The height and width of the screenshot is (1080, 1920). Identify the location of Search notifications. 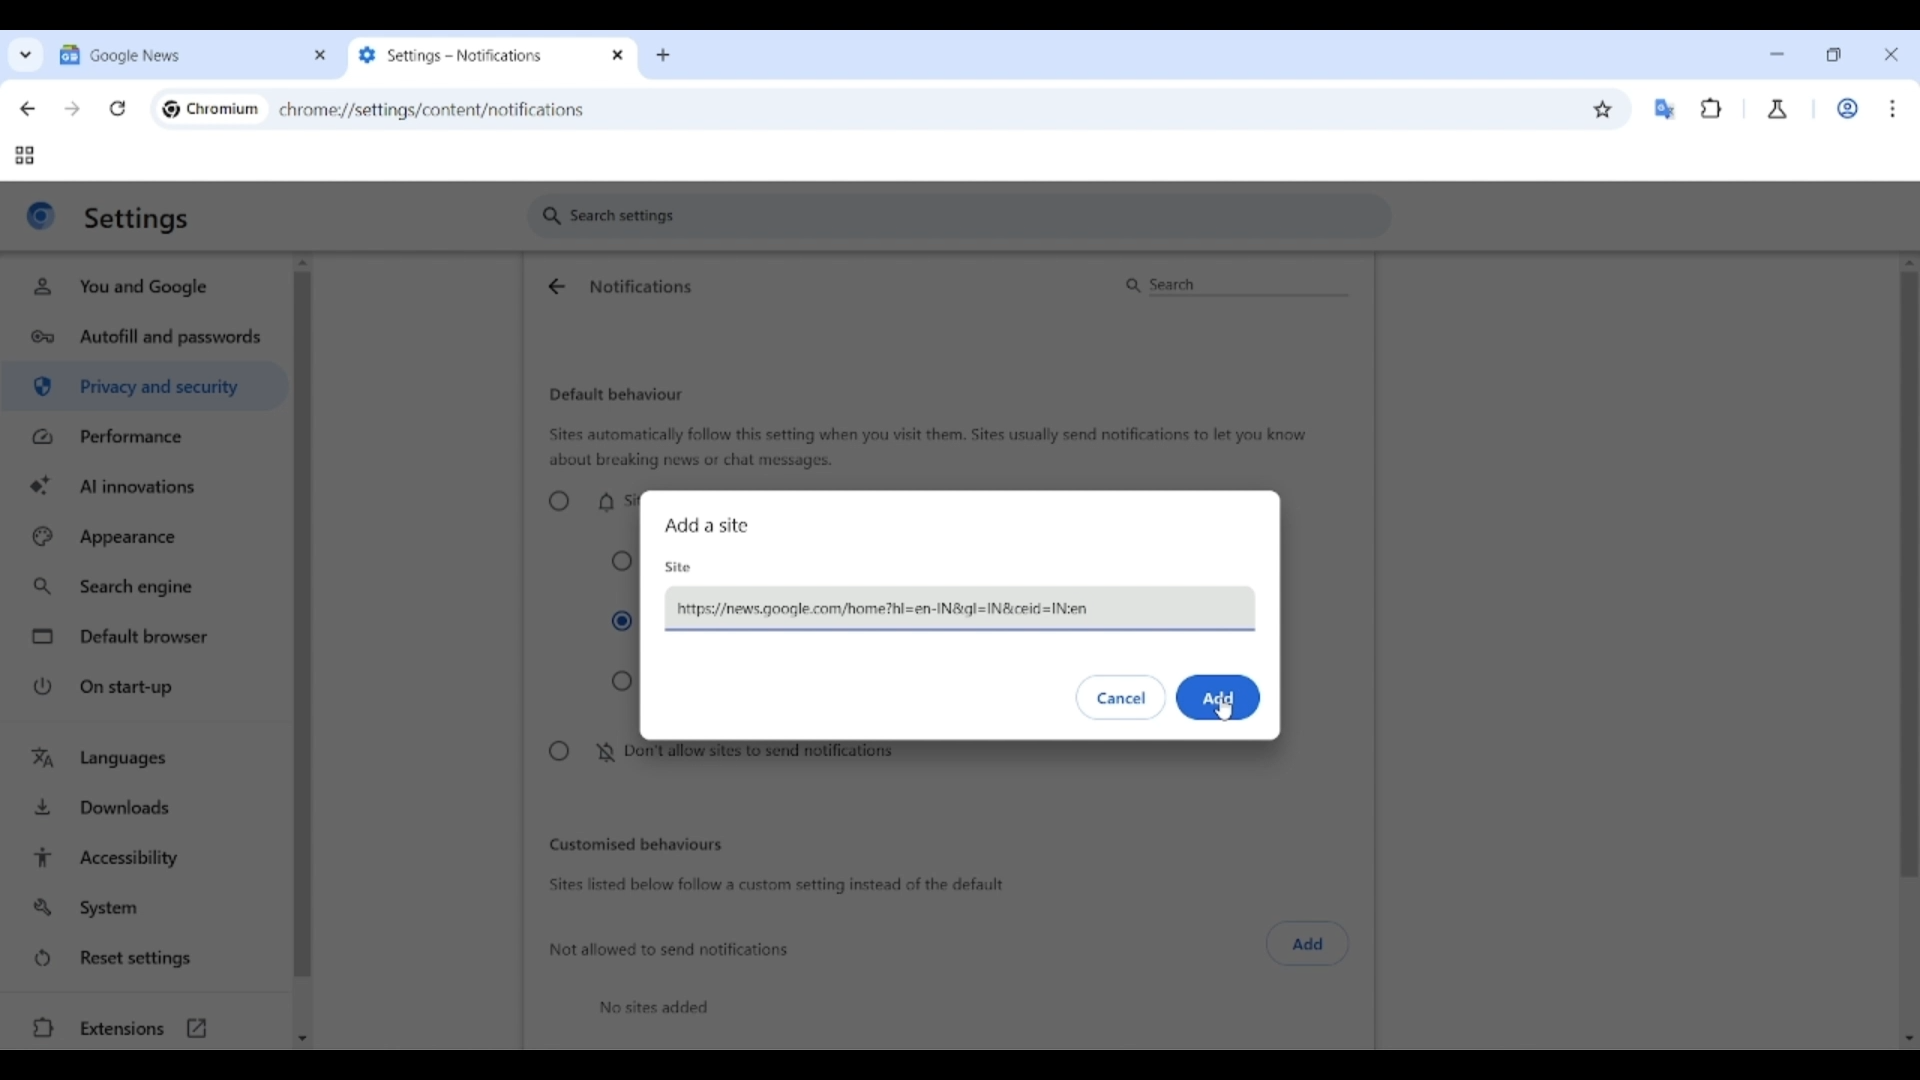
(1234, 285).